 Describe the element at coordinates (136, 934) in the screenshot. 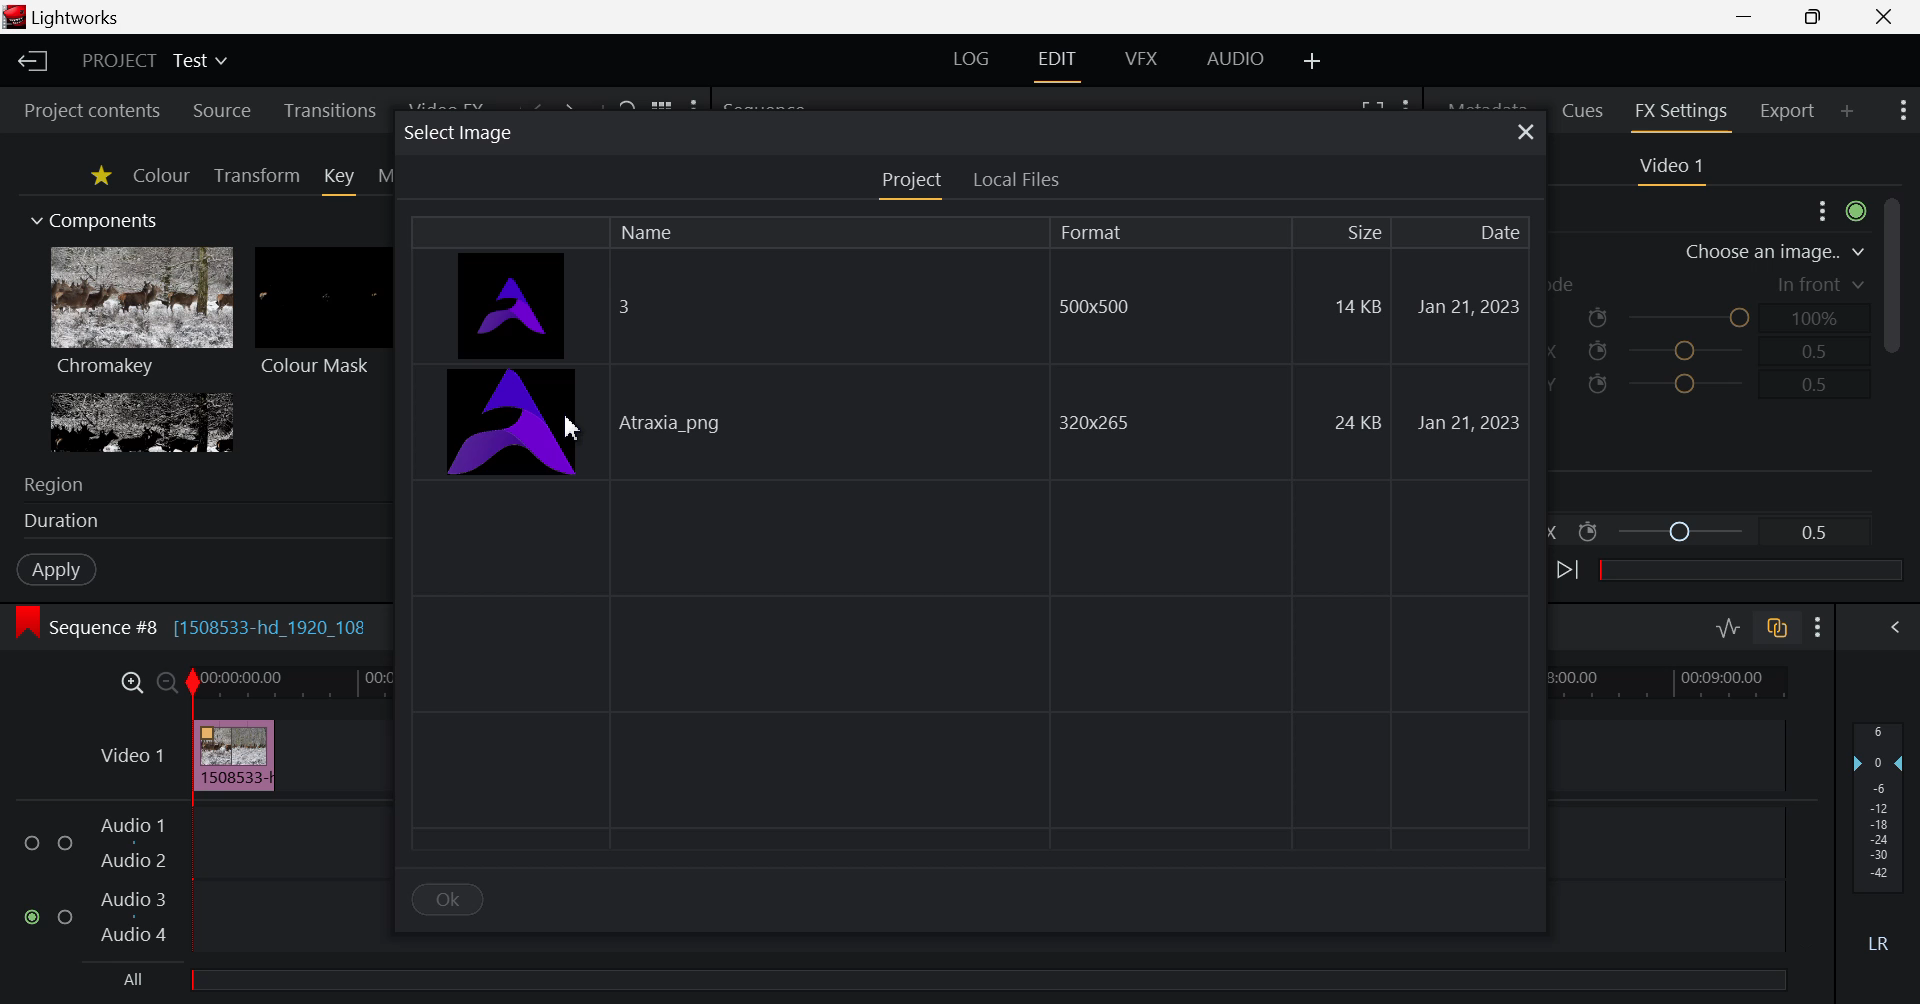

I see `Audio 4` at that location.